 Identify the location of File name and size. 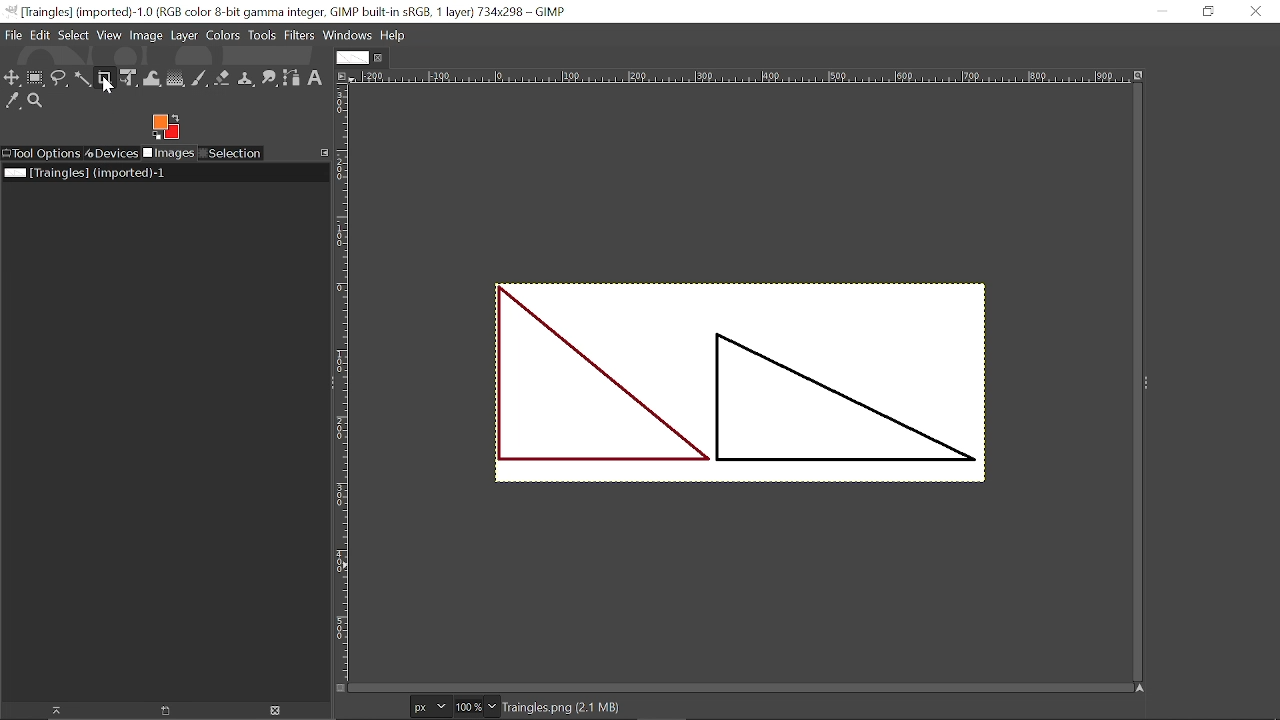
(559, 707).